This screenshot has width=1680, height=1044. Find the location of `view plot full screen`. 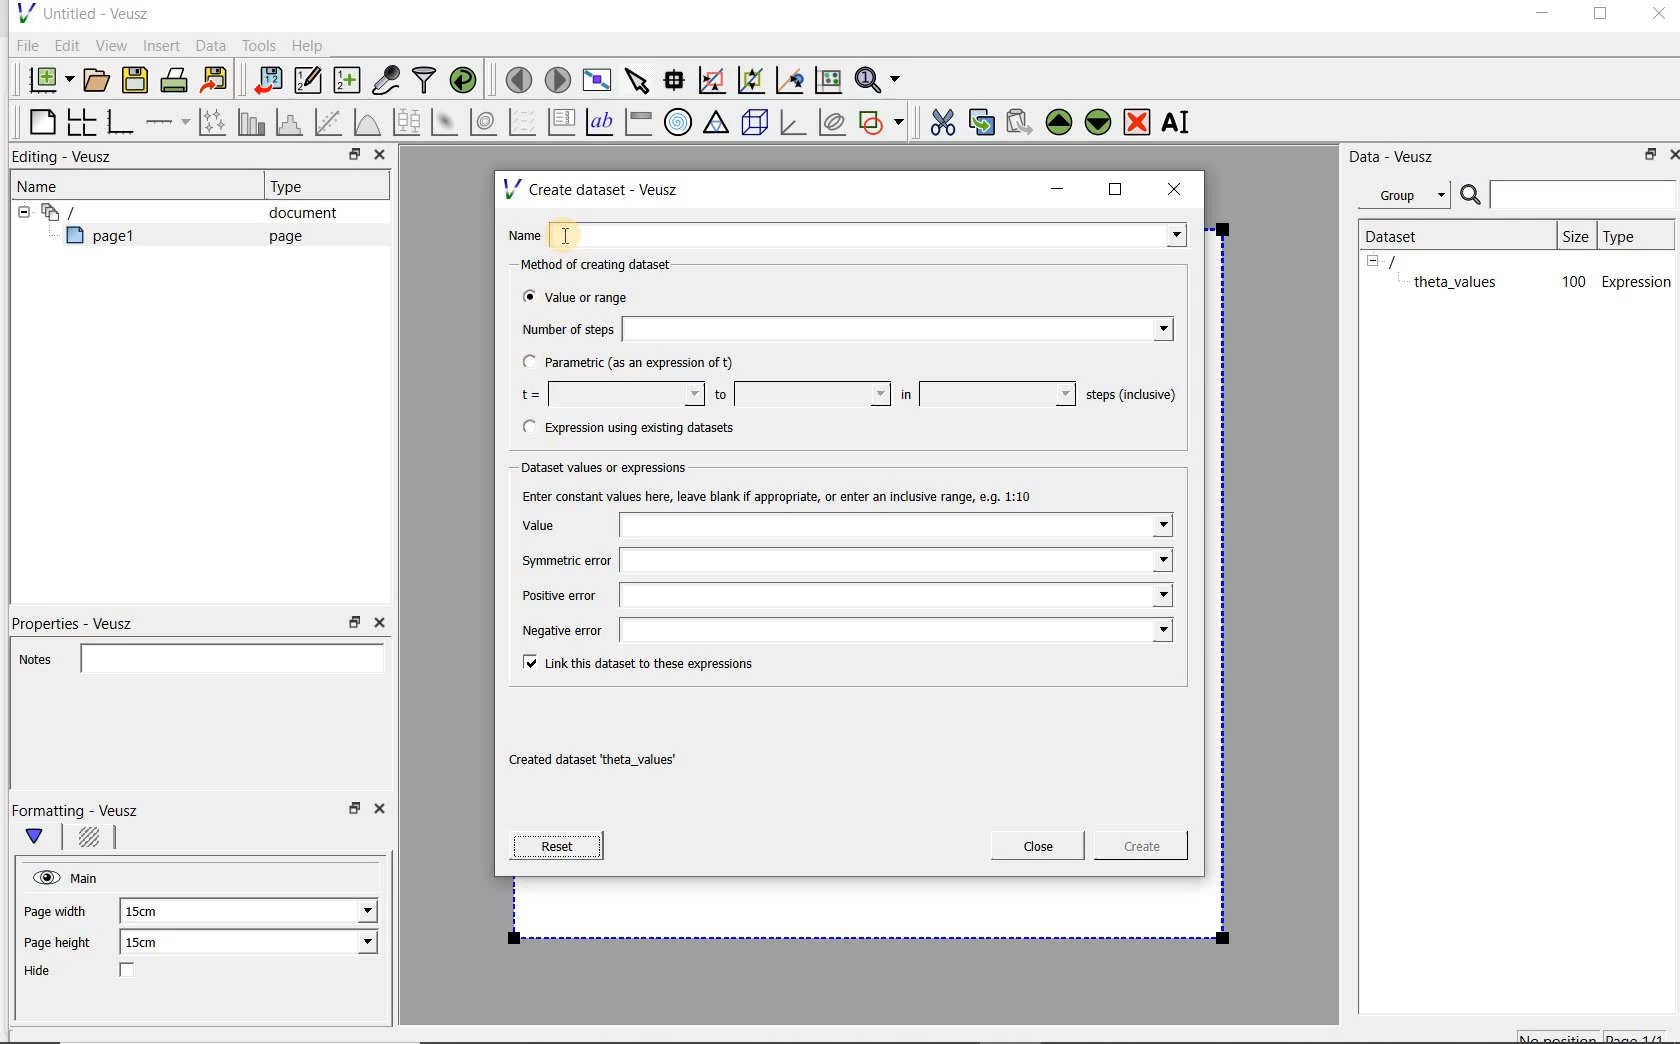

view plot full screen is located at coordinates (595, 78).